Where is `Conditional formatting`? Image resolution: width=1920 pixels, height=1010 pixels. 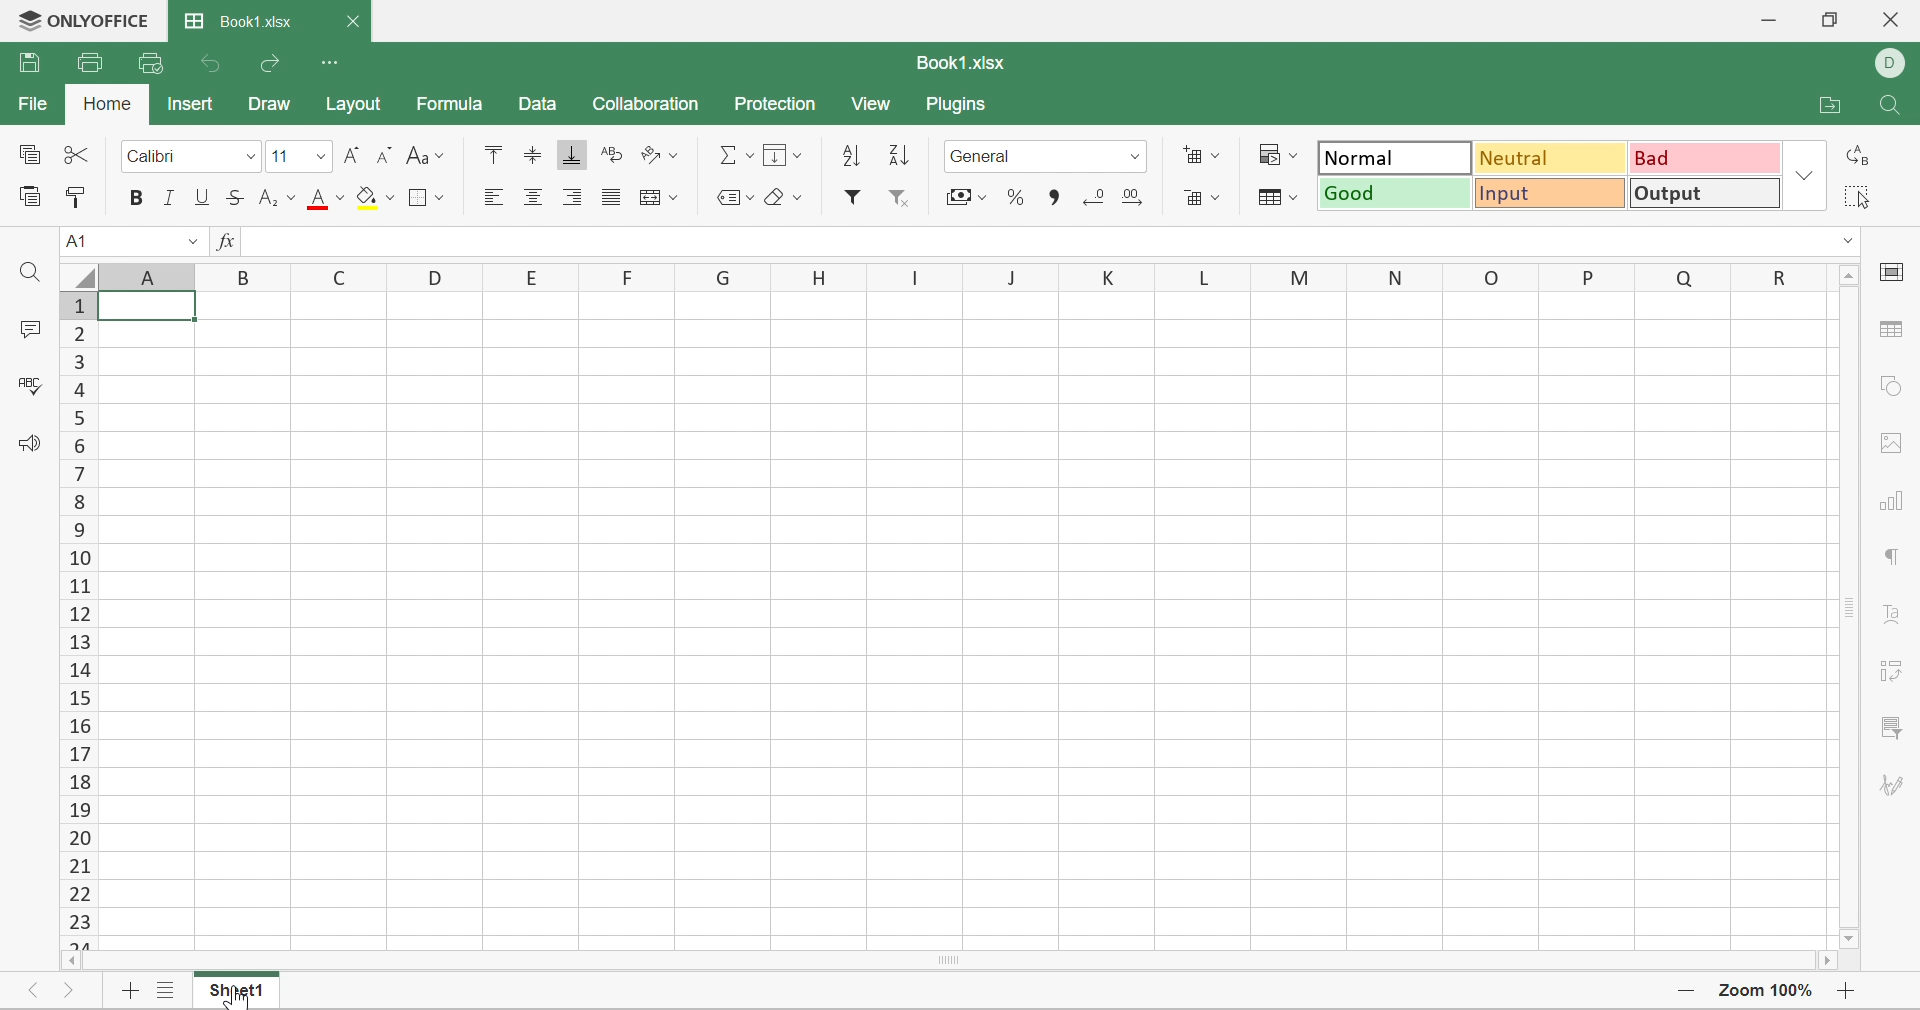
Conditional formatting is located at coordinates (1277, 155).